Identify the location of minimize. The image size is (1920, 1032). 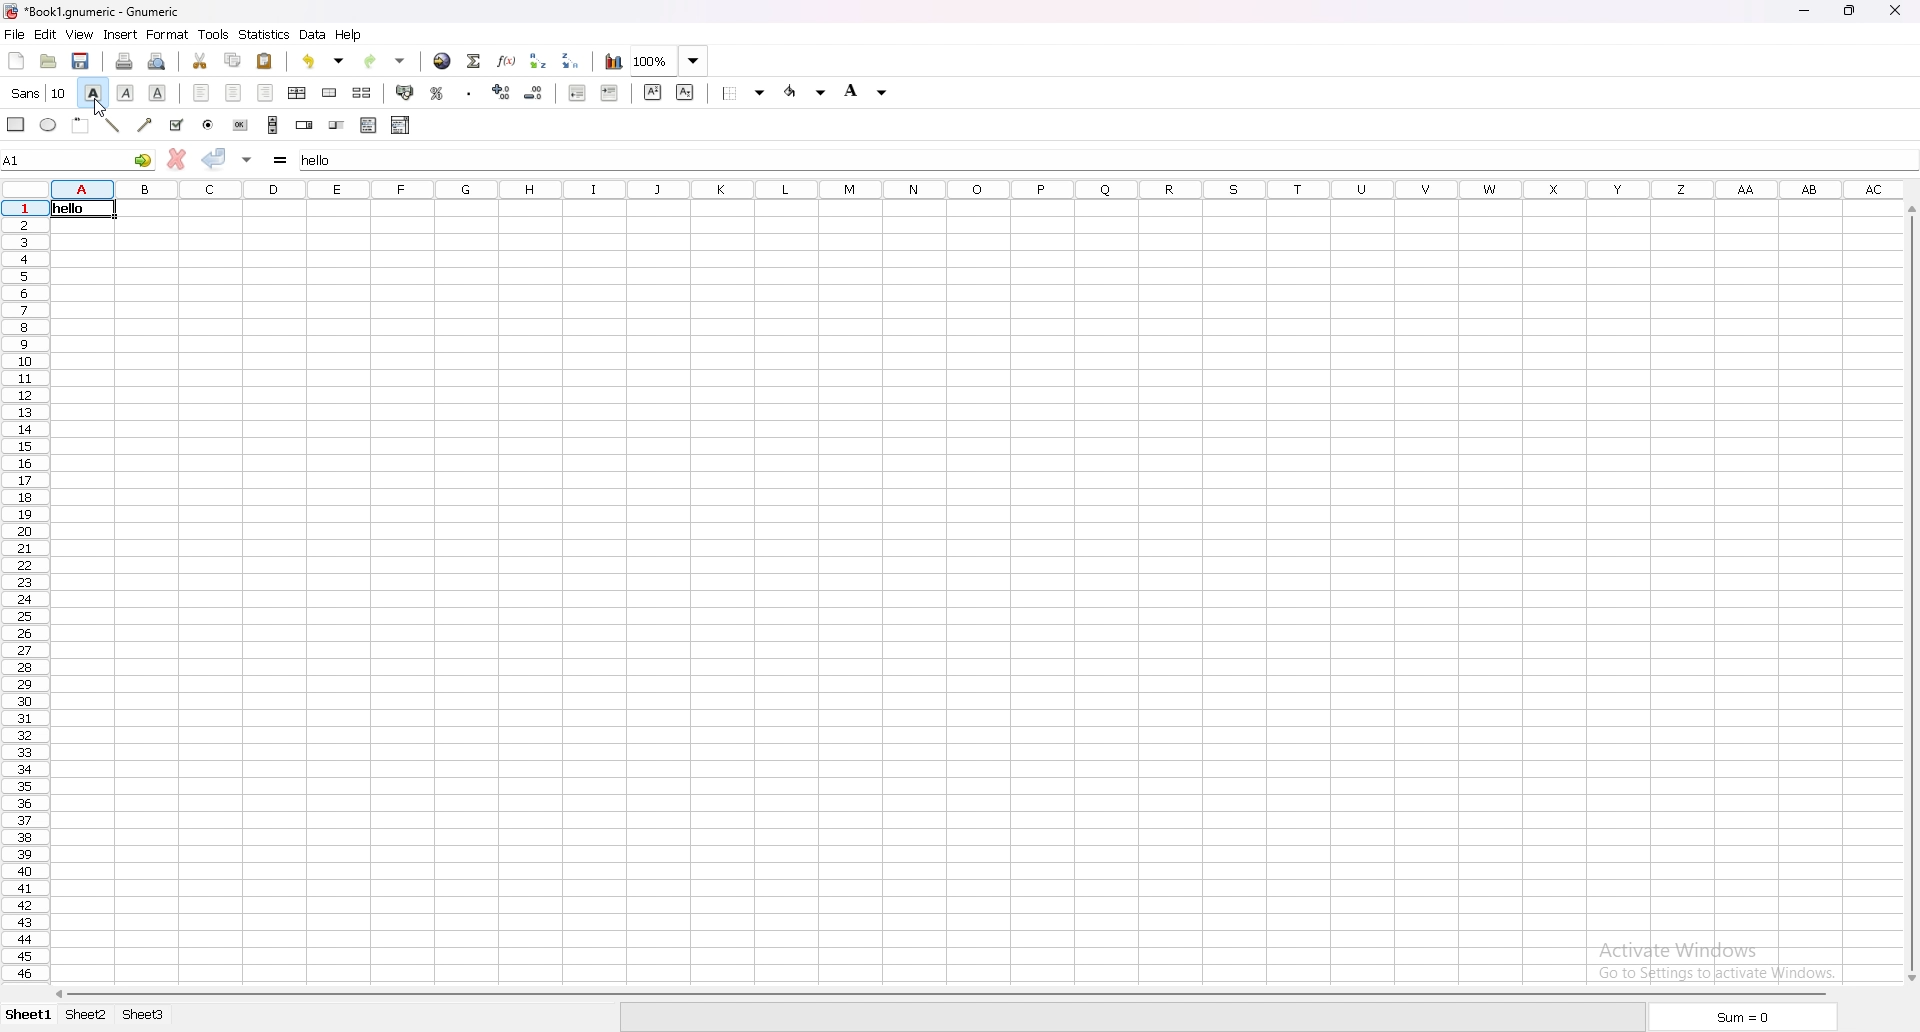
(1807, 11).